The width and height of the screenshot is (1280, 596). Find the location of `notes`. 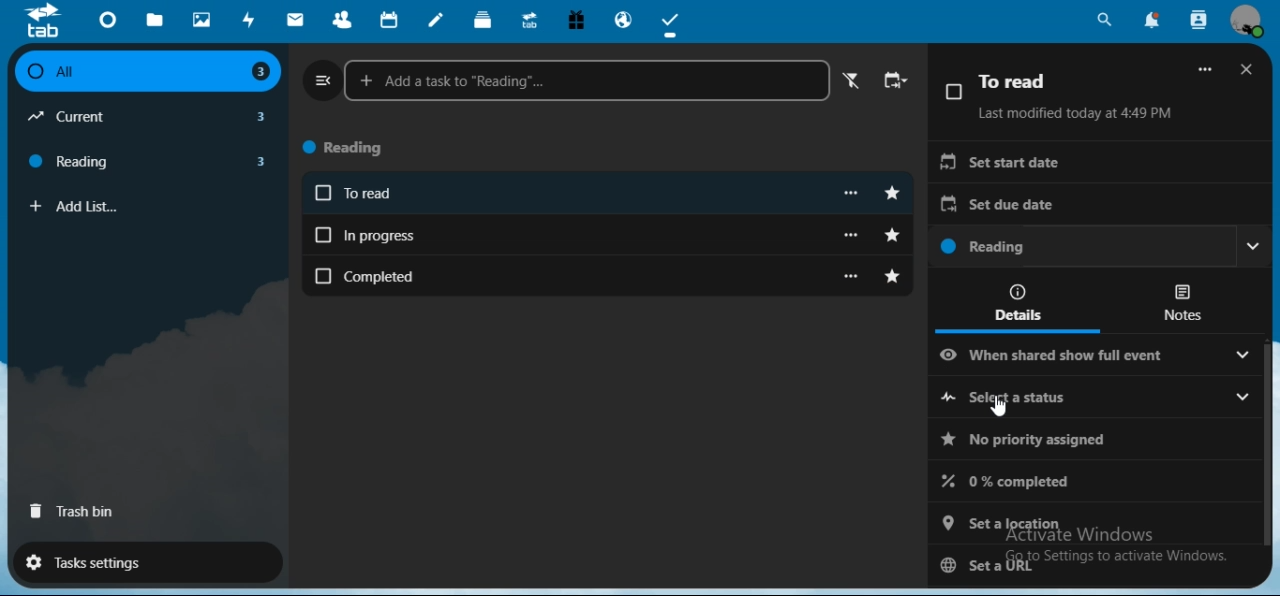

notes is located at coordinates (1180, 302).